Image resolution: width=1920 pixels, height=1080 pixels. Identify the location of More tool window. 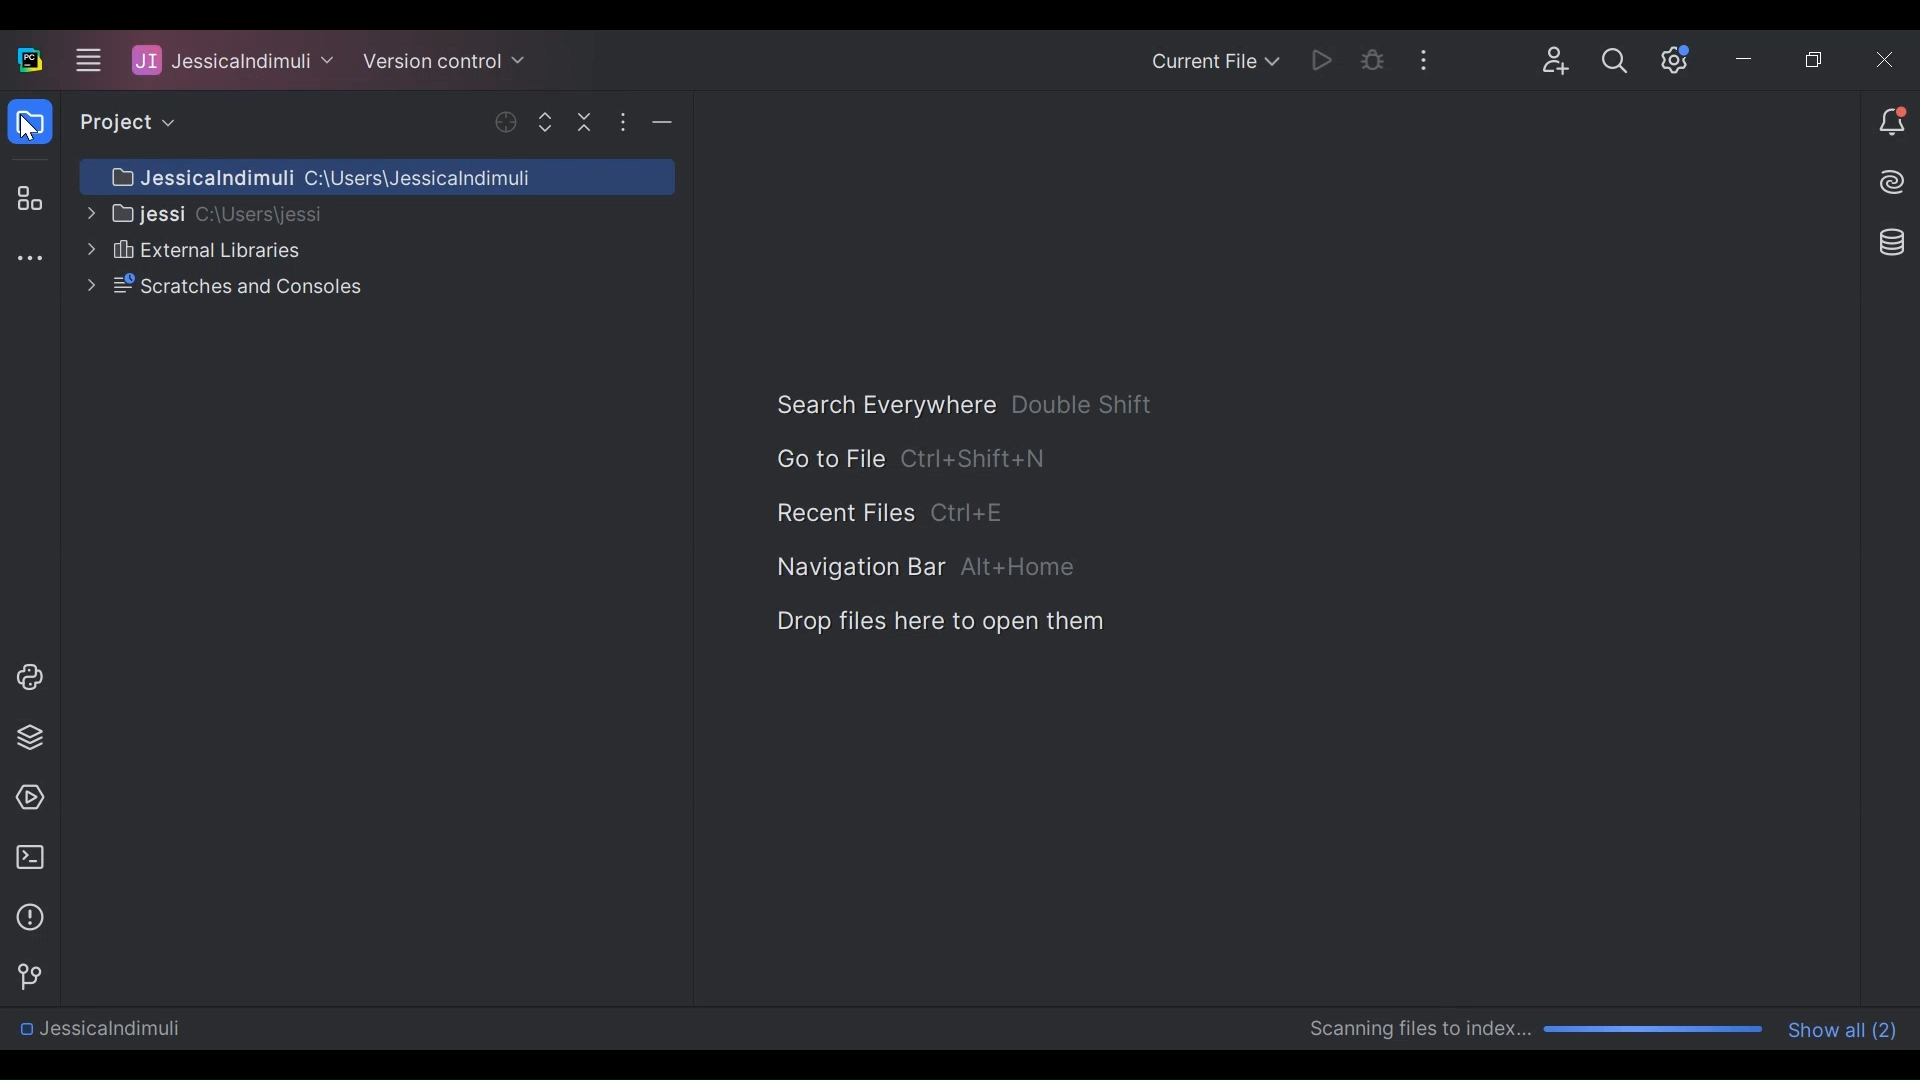
(26, 258).